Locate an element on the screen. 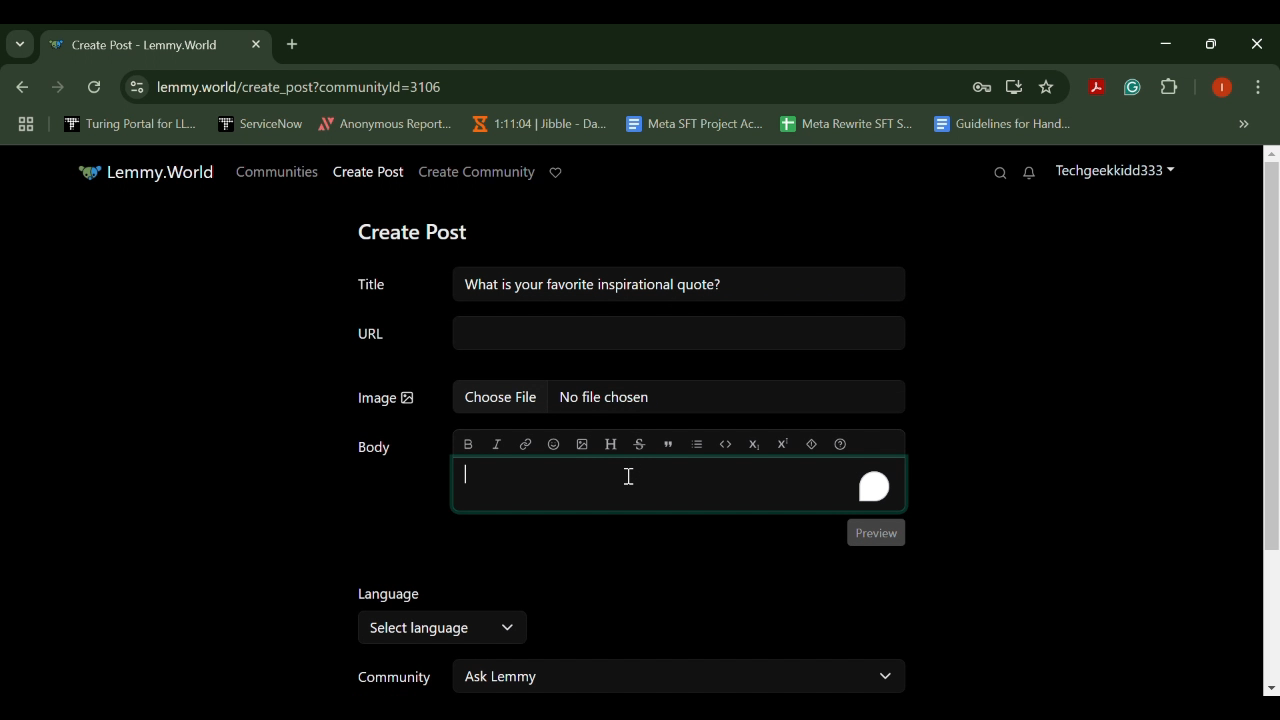 The width and height of the screenshot is (1280, 720). Turing Portal for LL... is located at coordinates (130, 126).